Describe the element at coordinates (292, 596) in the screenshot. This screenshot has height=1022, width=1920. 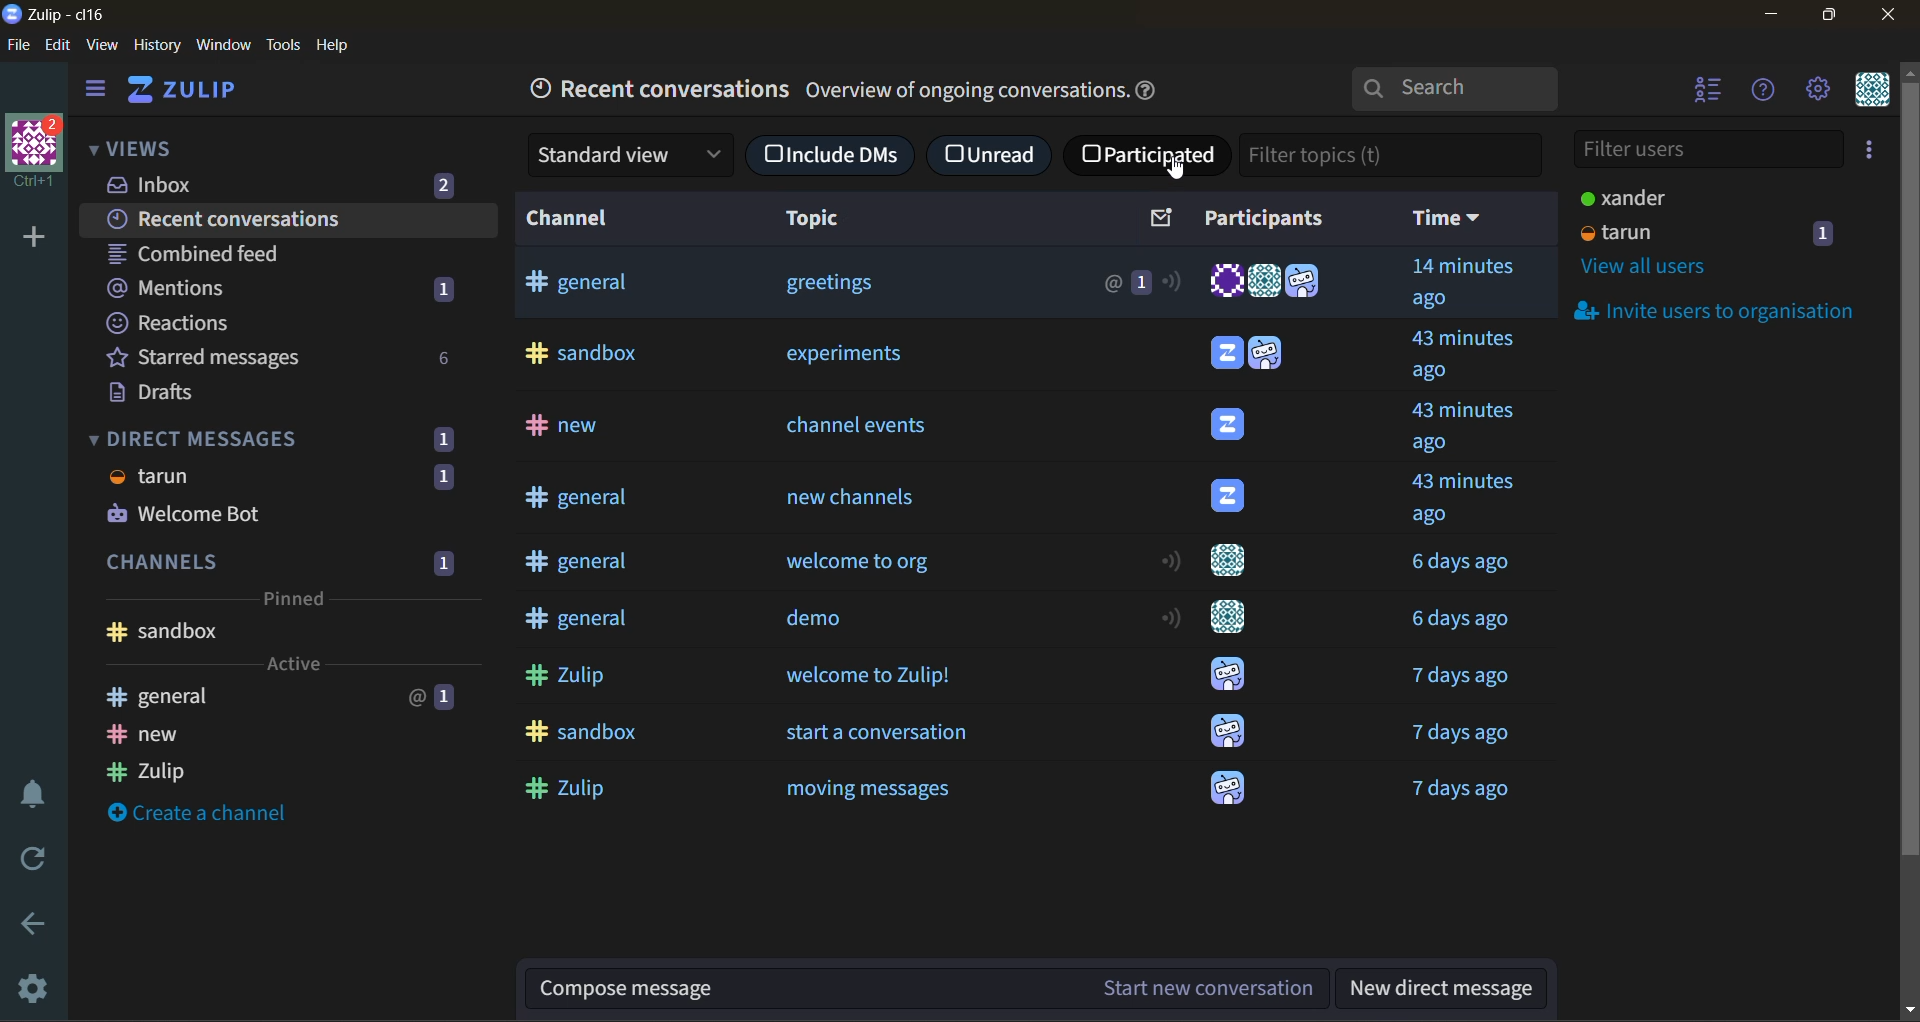
I see `pinned` at that location.